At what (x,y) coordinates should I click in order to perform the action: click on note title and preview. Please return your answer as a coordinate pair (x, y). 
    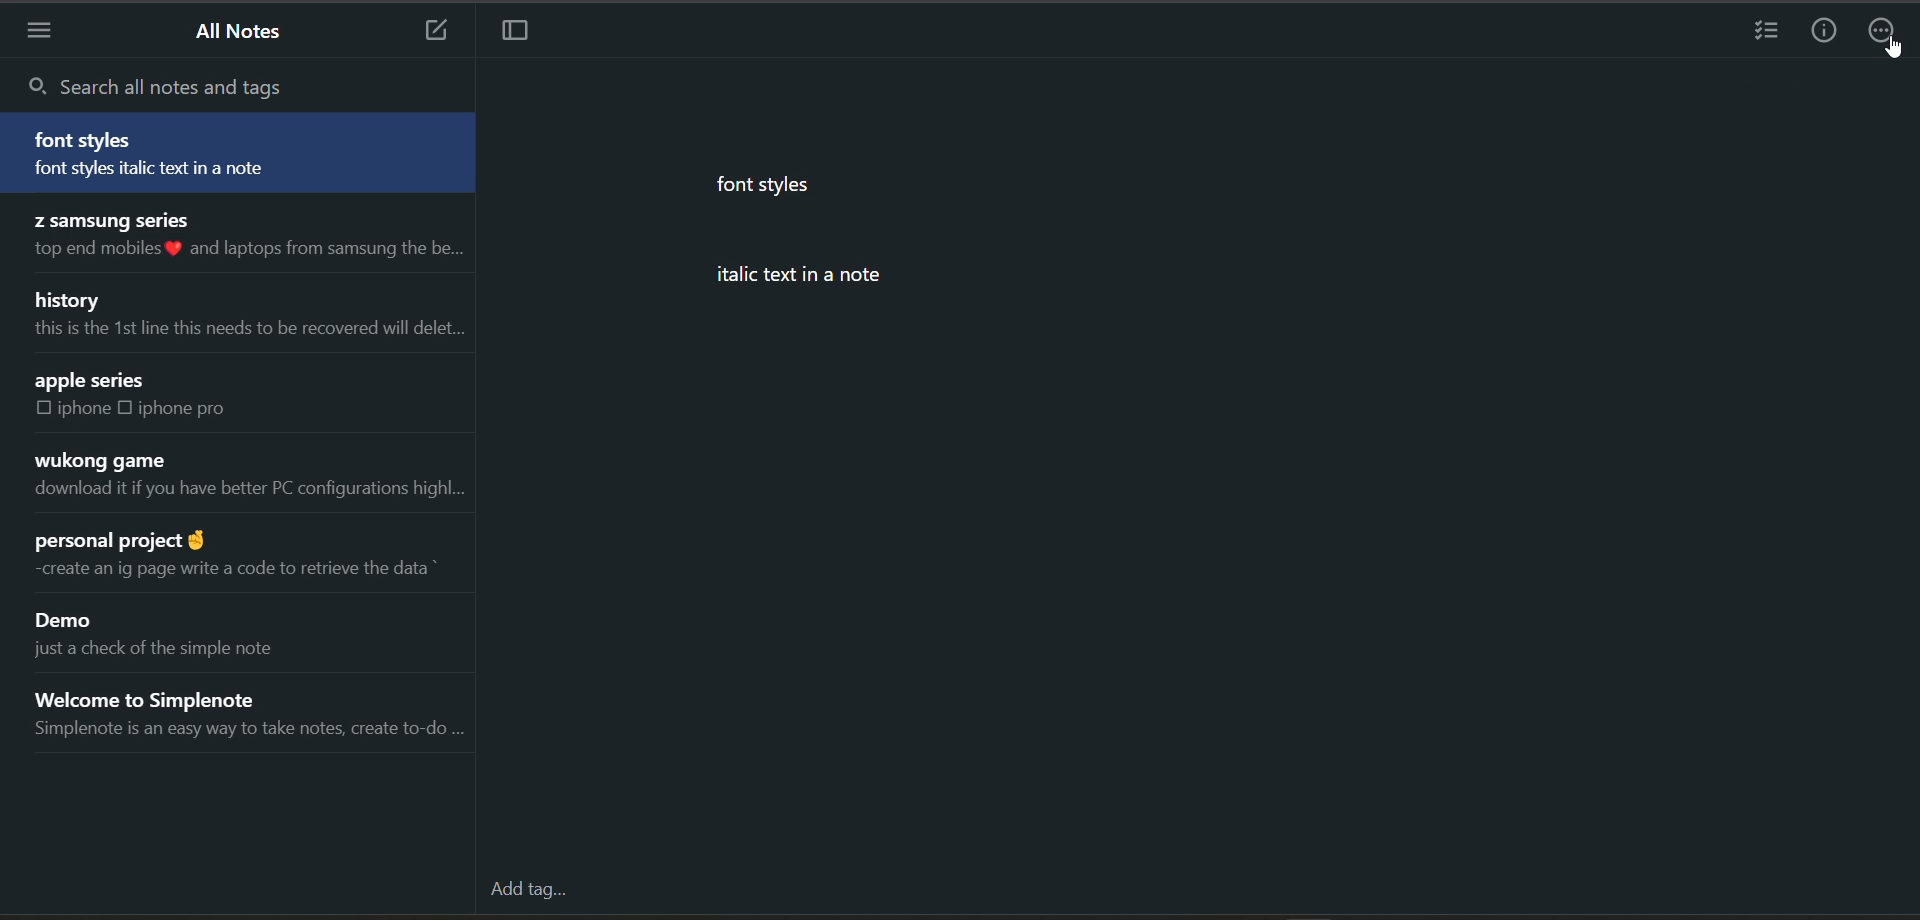
    Looking at the image, I should click on (257, 714).